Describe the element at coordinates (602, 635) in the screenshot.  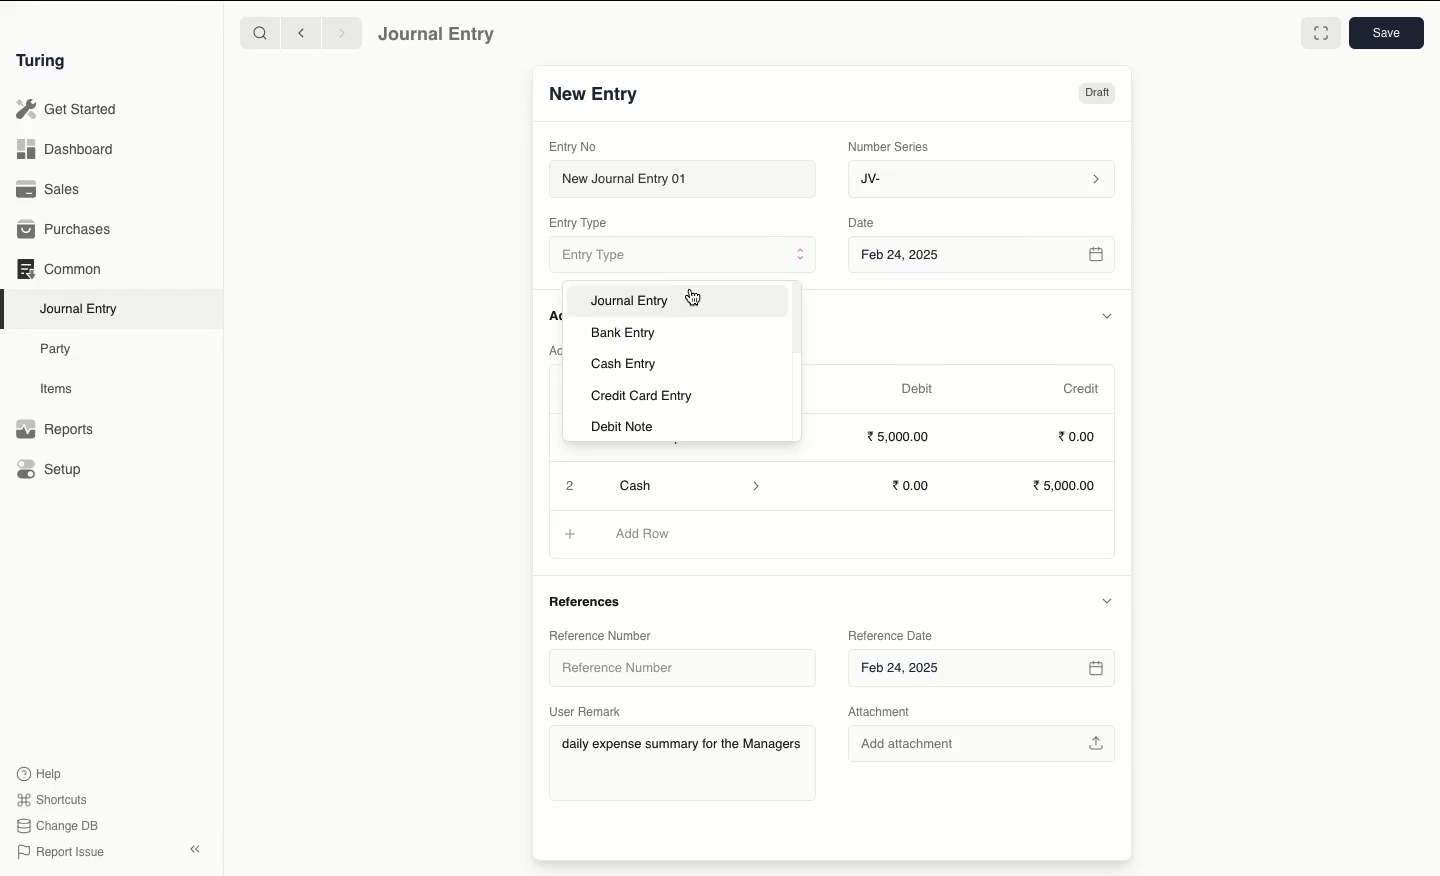
I see `Reference Number` at that location.